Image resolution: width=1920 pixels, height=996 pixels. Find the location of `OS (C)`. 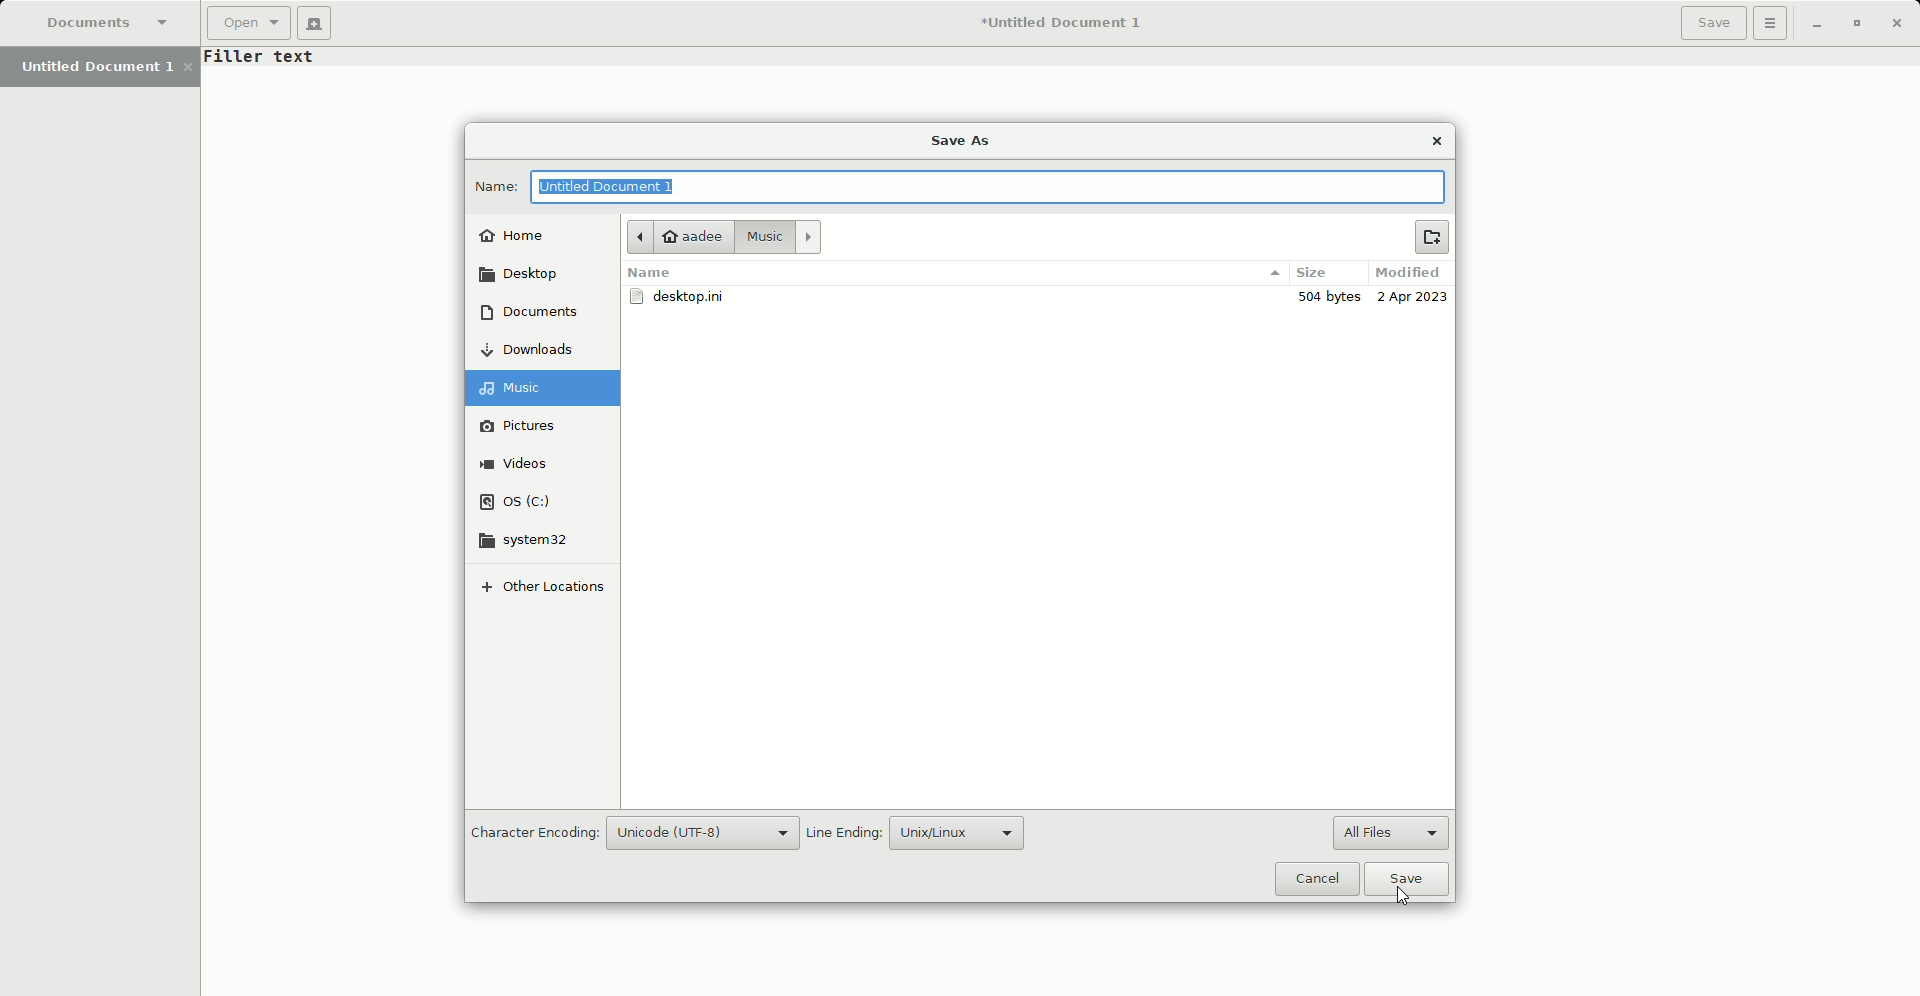

OS (C) is located at coordinates (527, 505).